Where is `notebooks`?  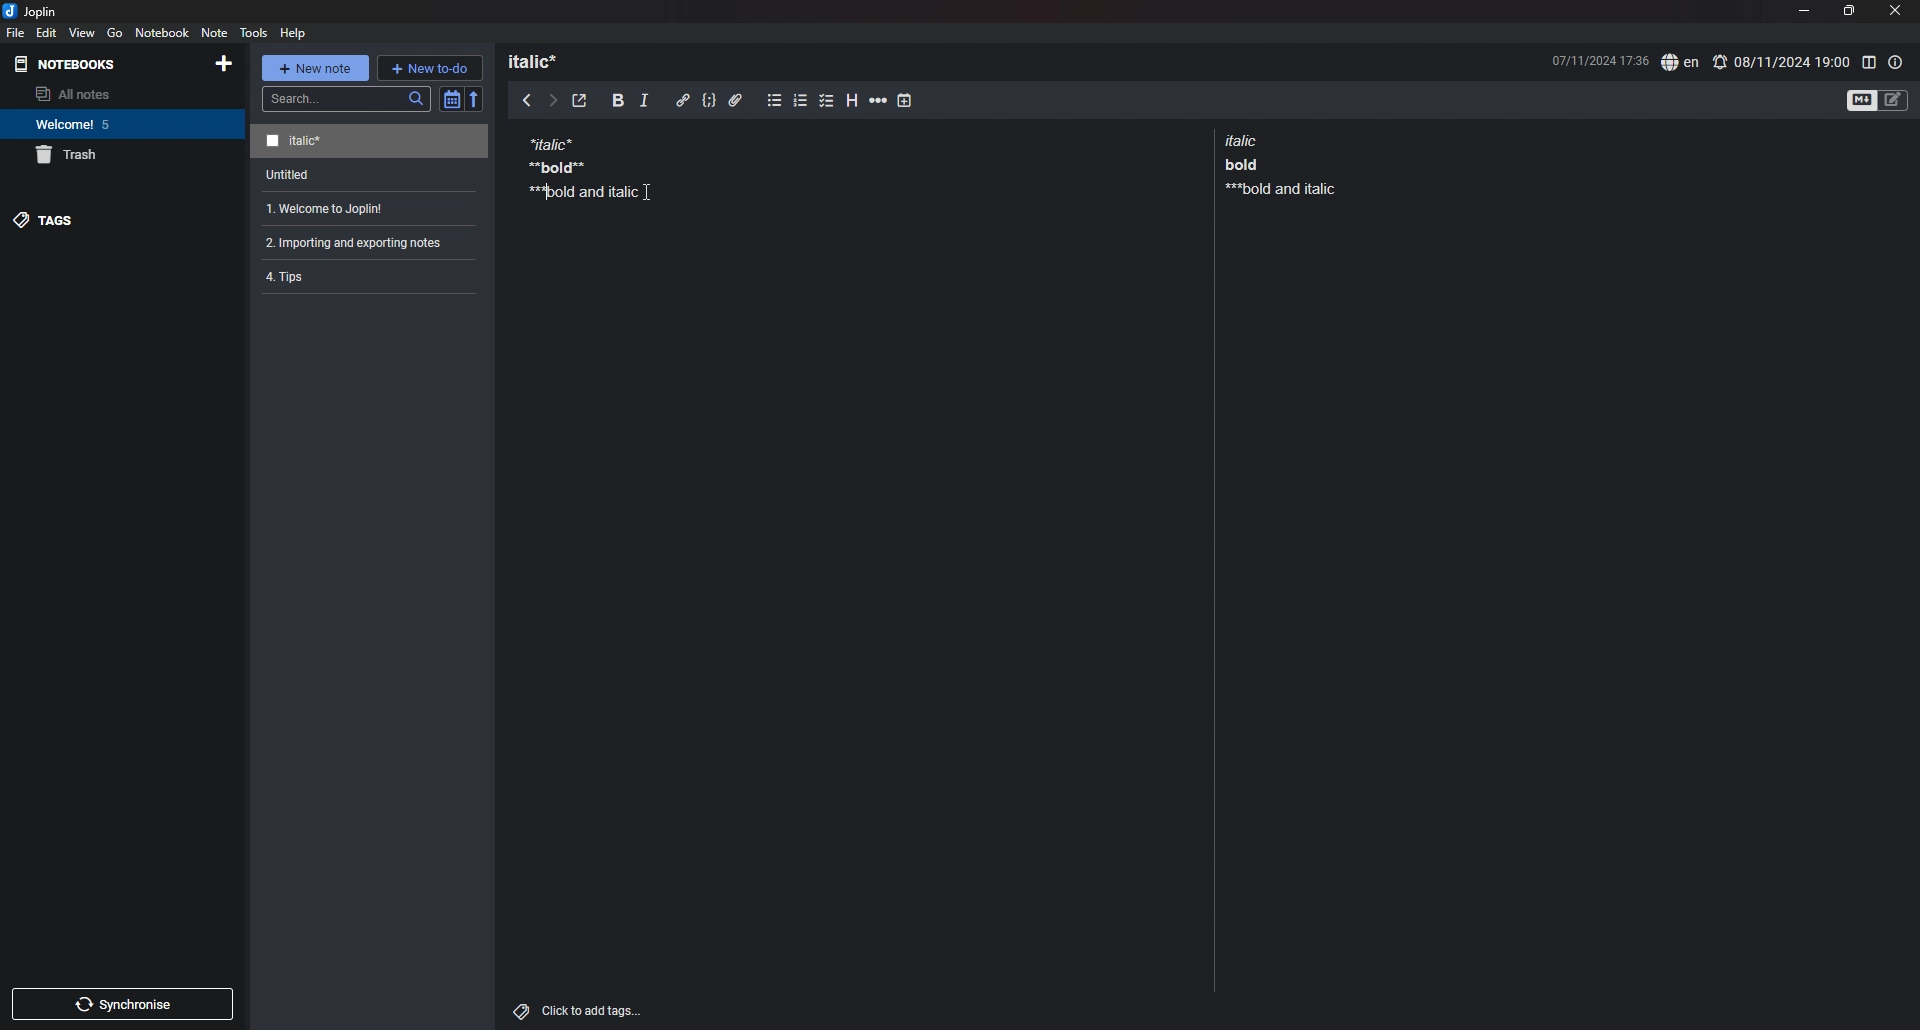 notebooks is located at coordinates (70, 64).